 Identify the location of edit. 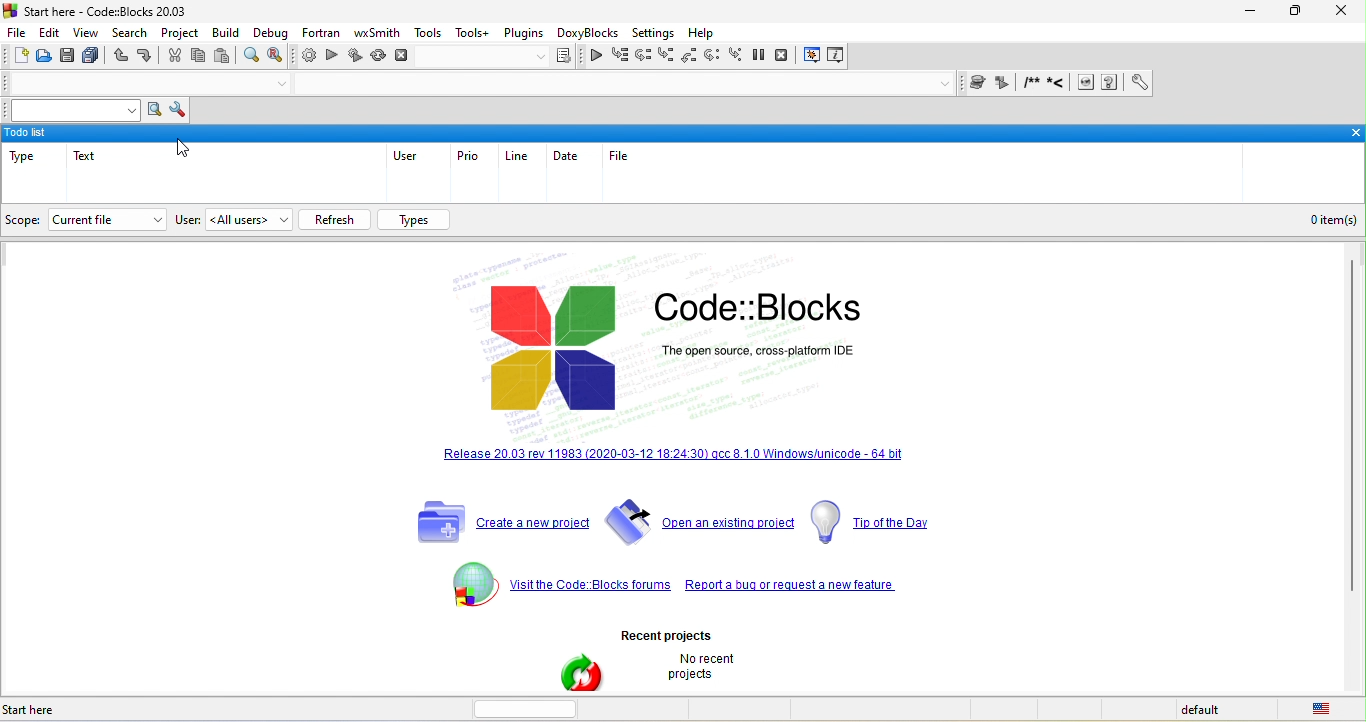
(53, 32).